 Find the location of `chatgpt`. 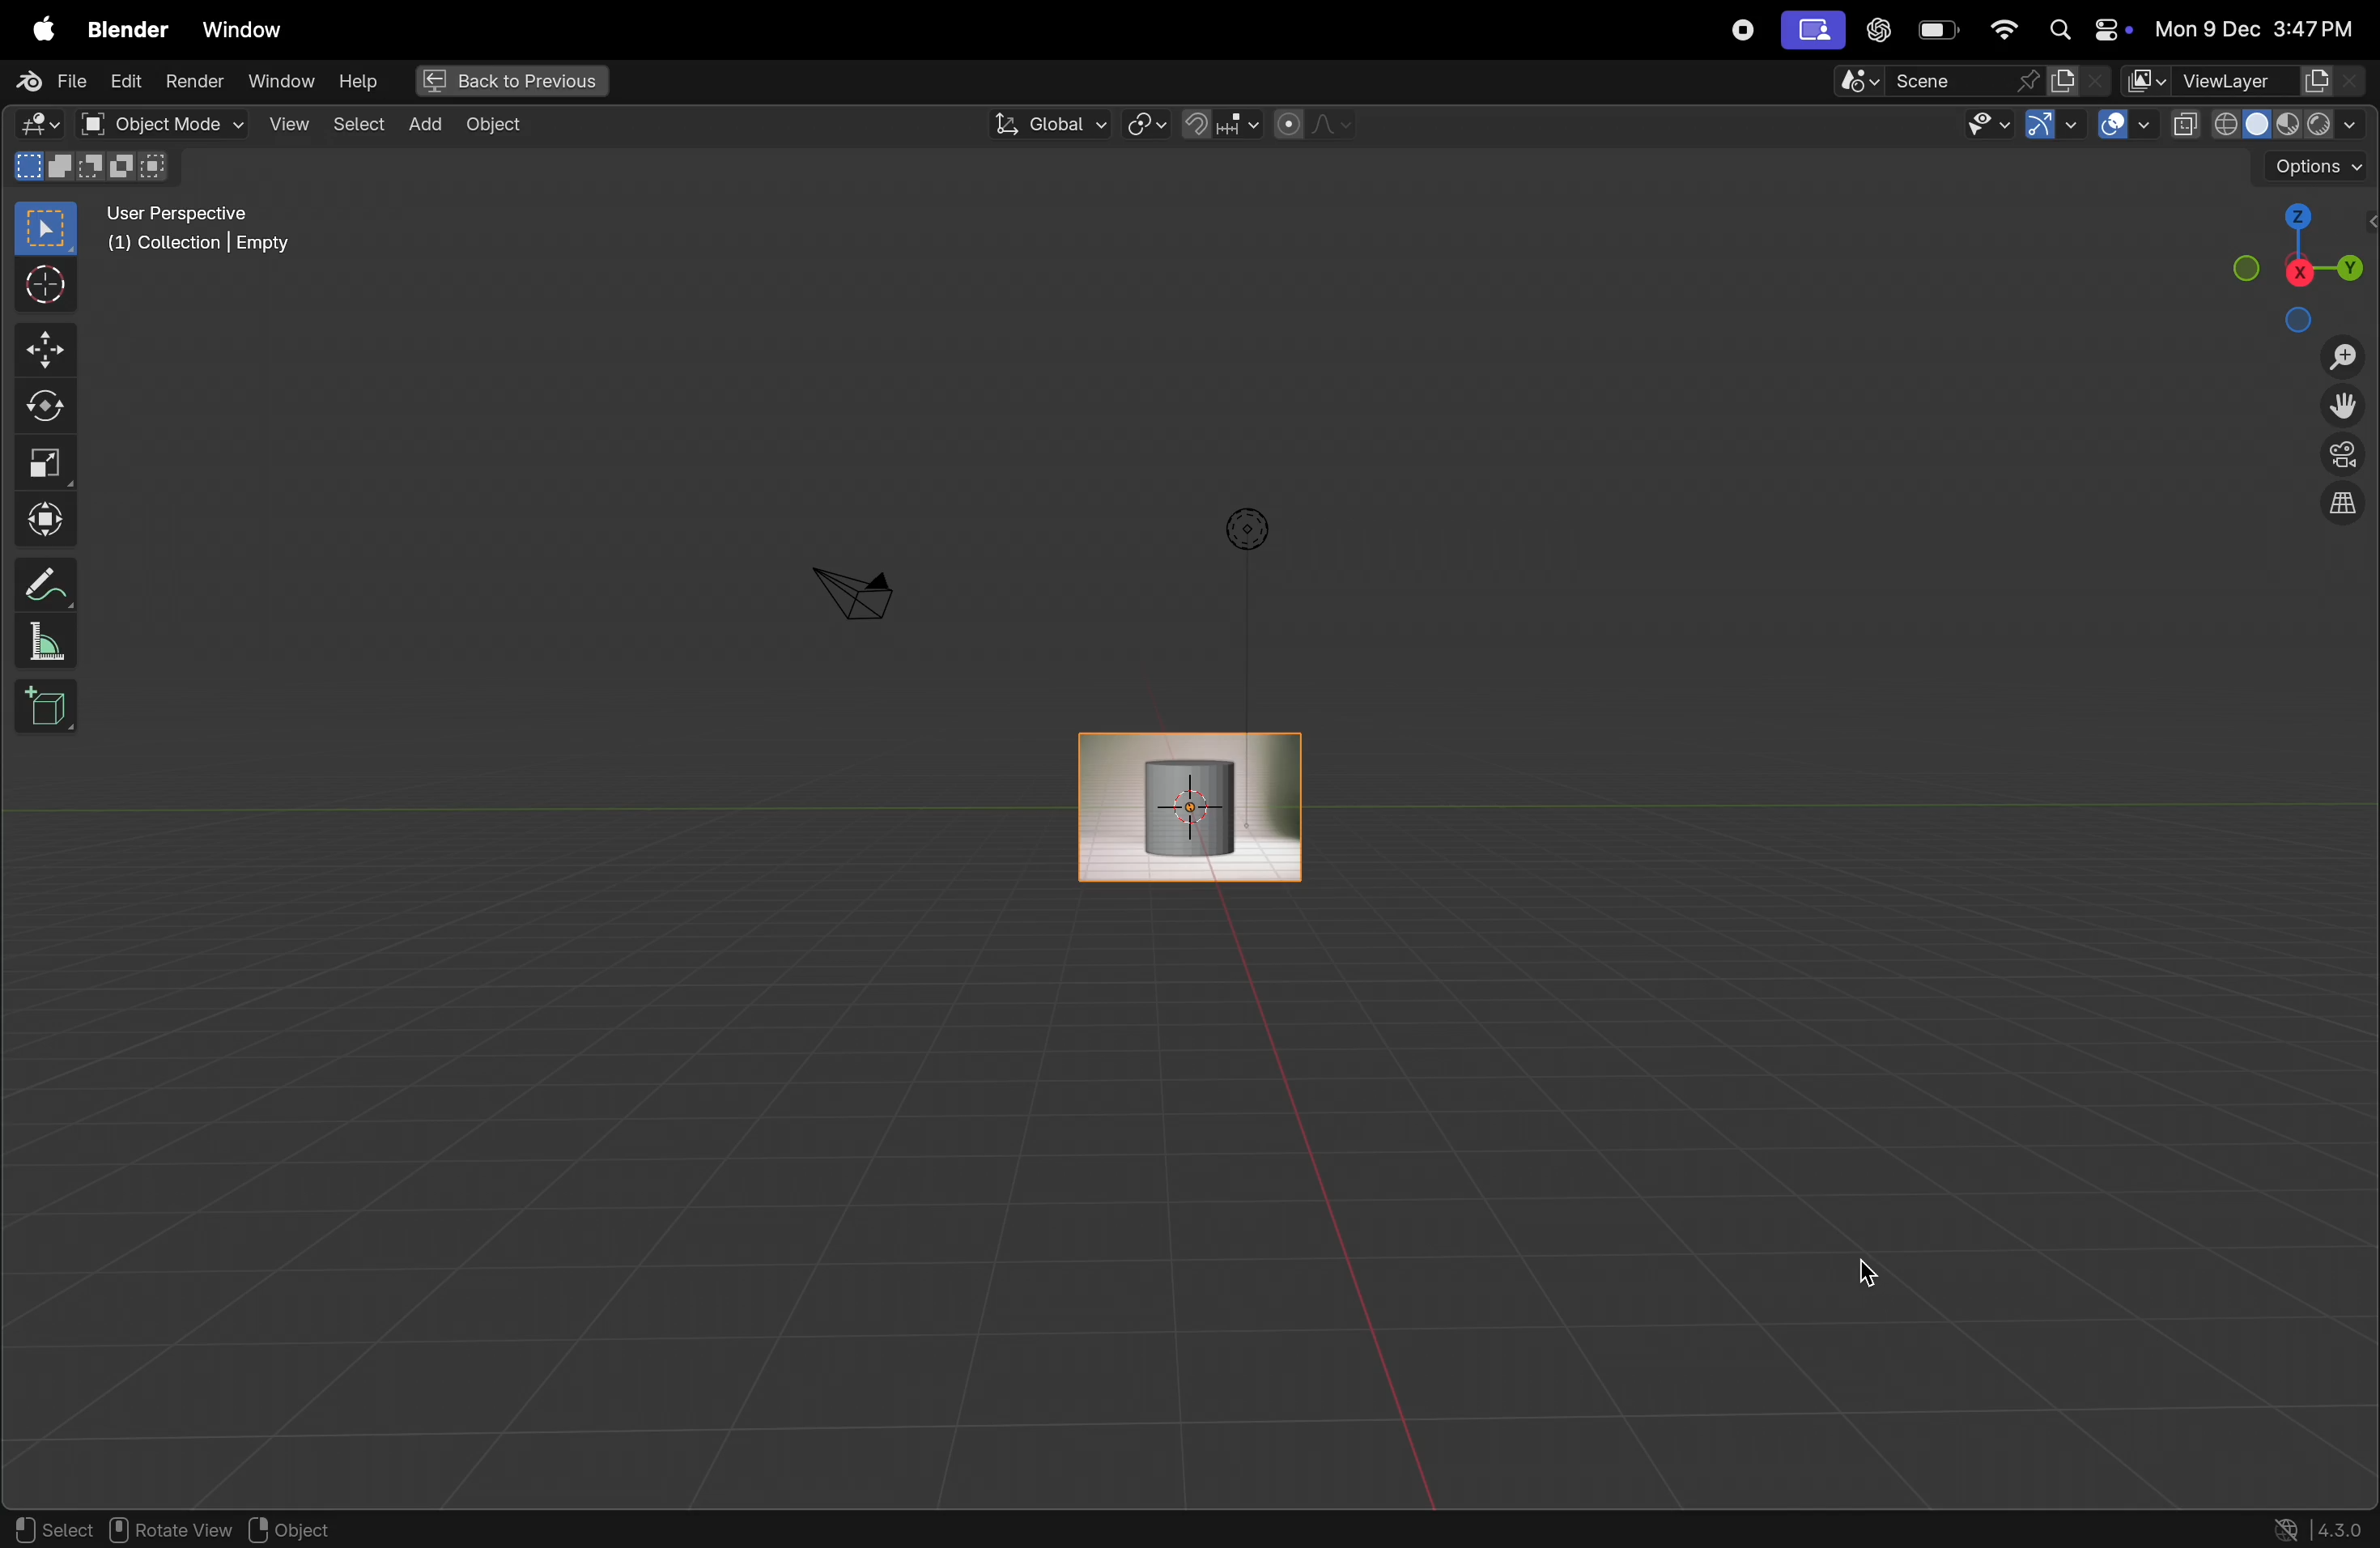

chatgpt is located at coordinates (1878, 31).